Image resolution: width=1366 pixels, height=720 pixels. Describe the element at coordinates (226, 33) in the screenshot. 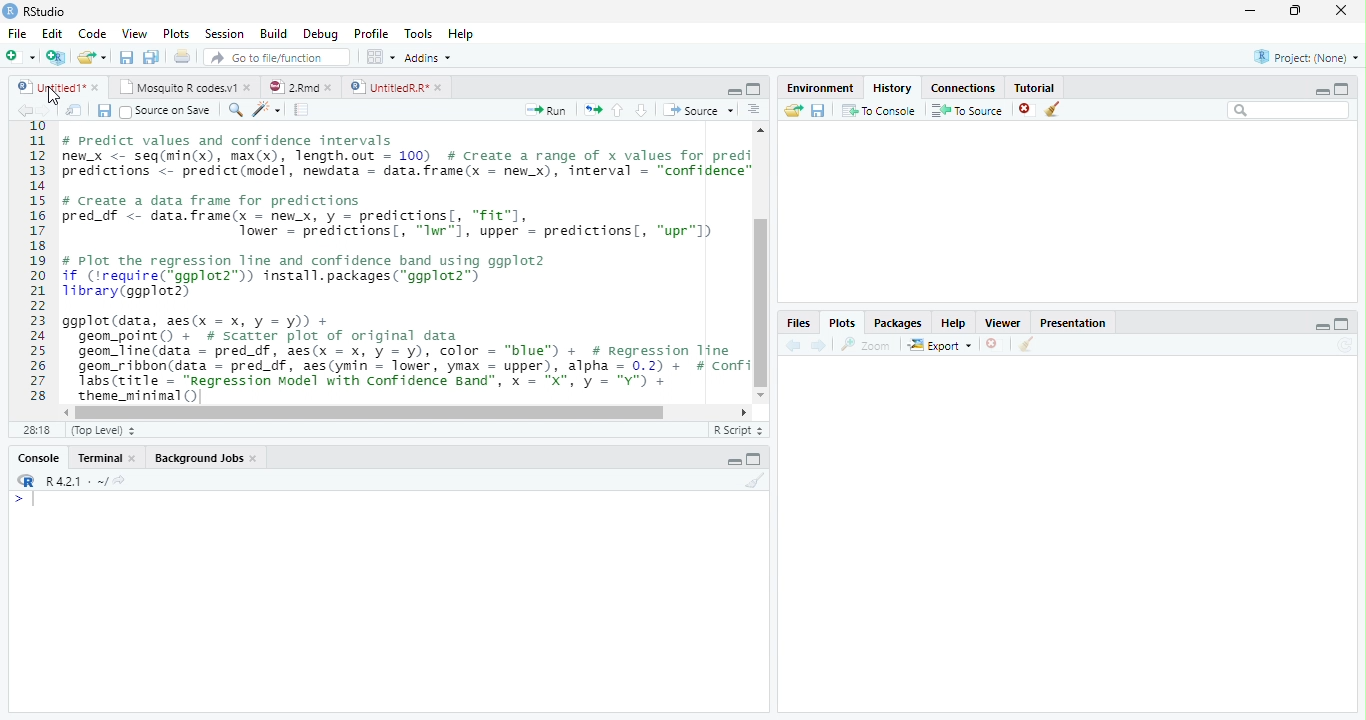

I see `Session` at that location.